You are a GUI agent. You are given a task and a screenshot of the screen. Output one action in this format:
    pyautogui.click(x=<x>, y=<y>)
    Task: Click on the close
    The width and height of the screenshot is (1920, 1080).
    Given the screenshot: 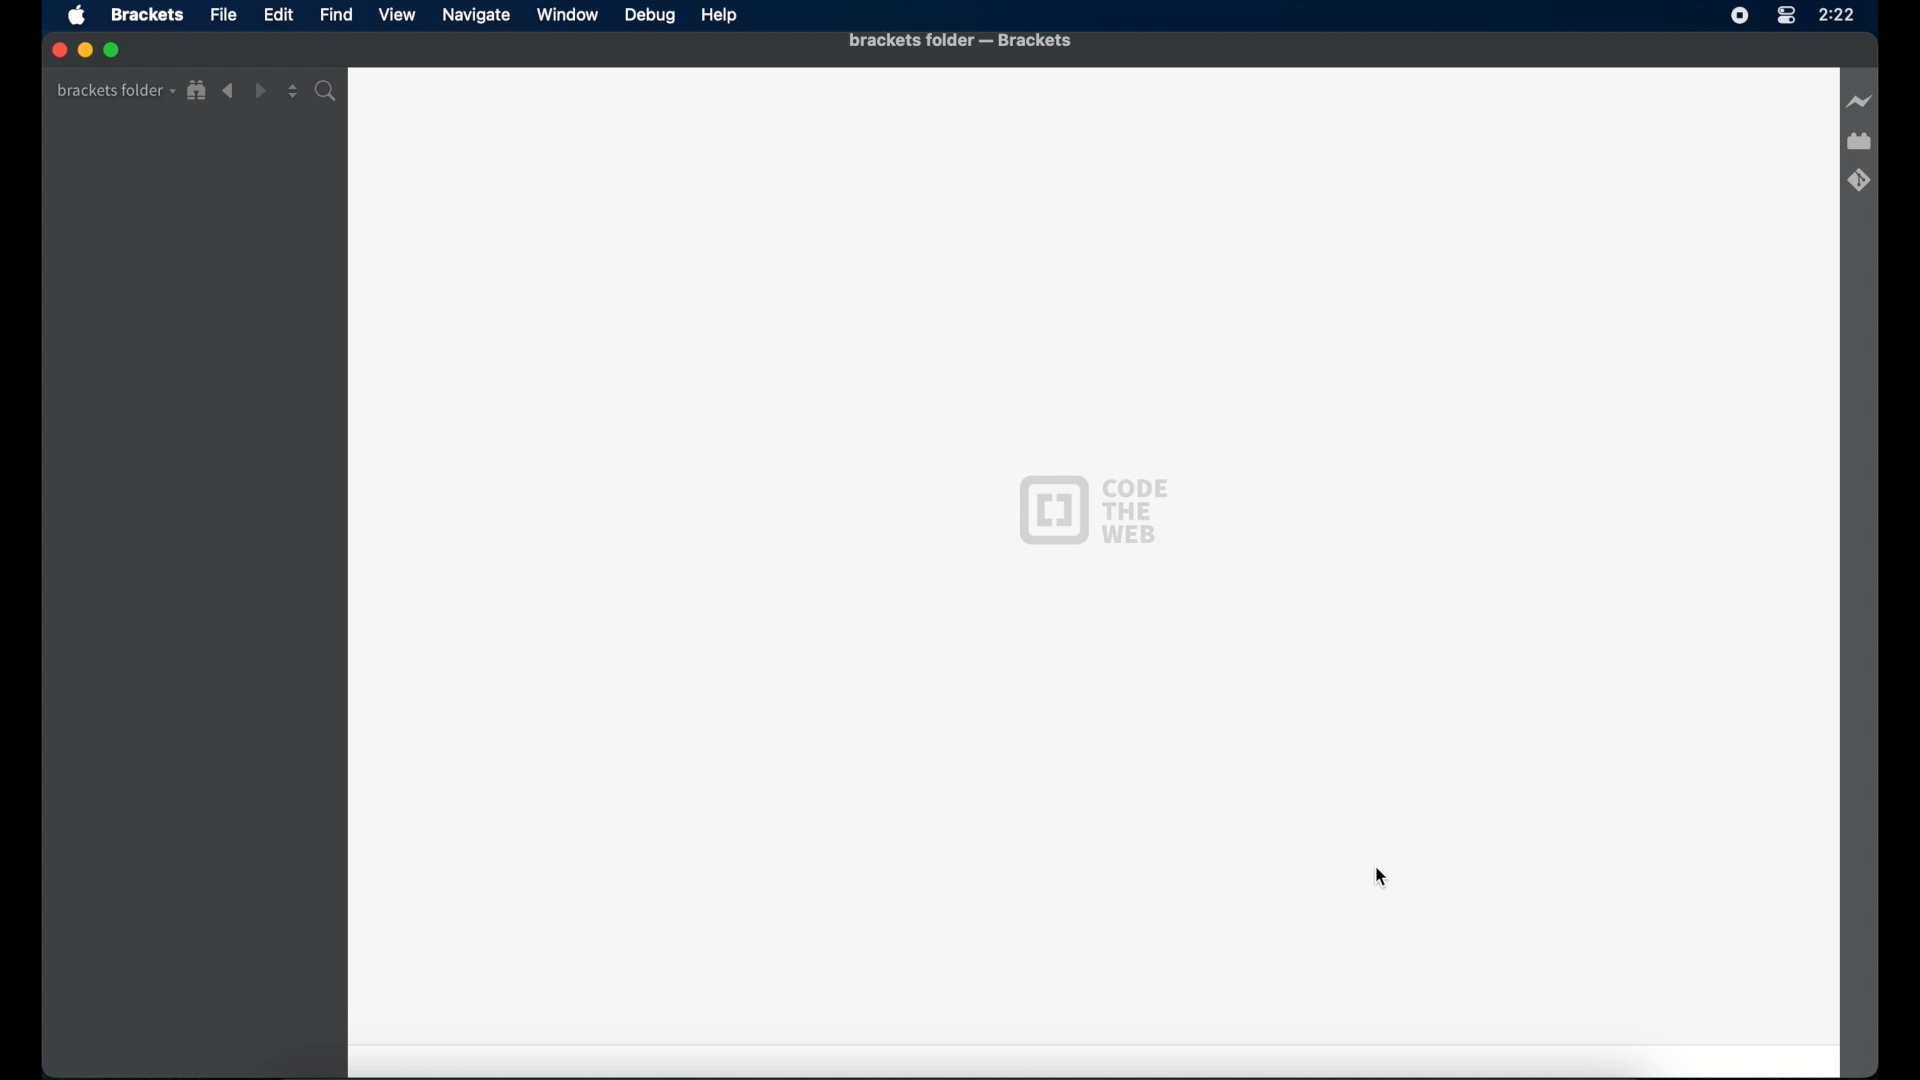 What is the action you would take?
    pyautogui.click(x=57, y=50)
    